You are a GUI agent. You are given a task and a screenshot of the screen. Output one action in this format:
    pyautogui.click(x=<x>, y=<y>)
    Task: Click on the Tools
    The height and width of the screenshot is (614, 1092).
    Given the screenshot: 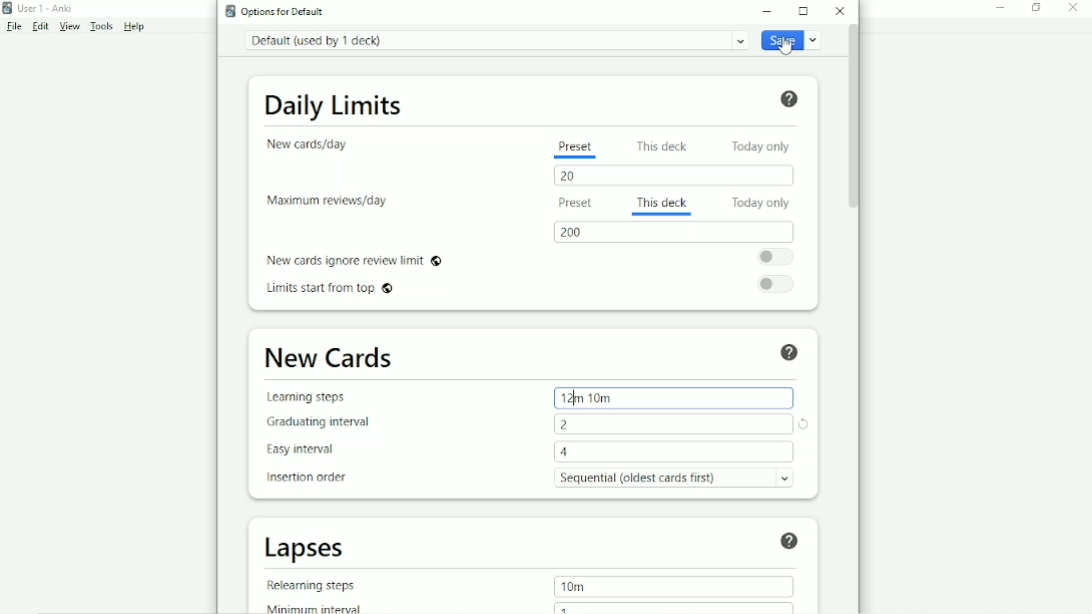 What is the action you would take?
    pyautogui.click(x=102, y=26)
    